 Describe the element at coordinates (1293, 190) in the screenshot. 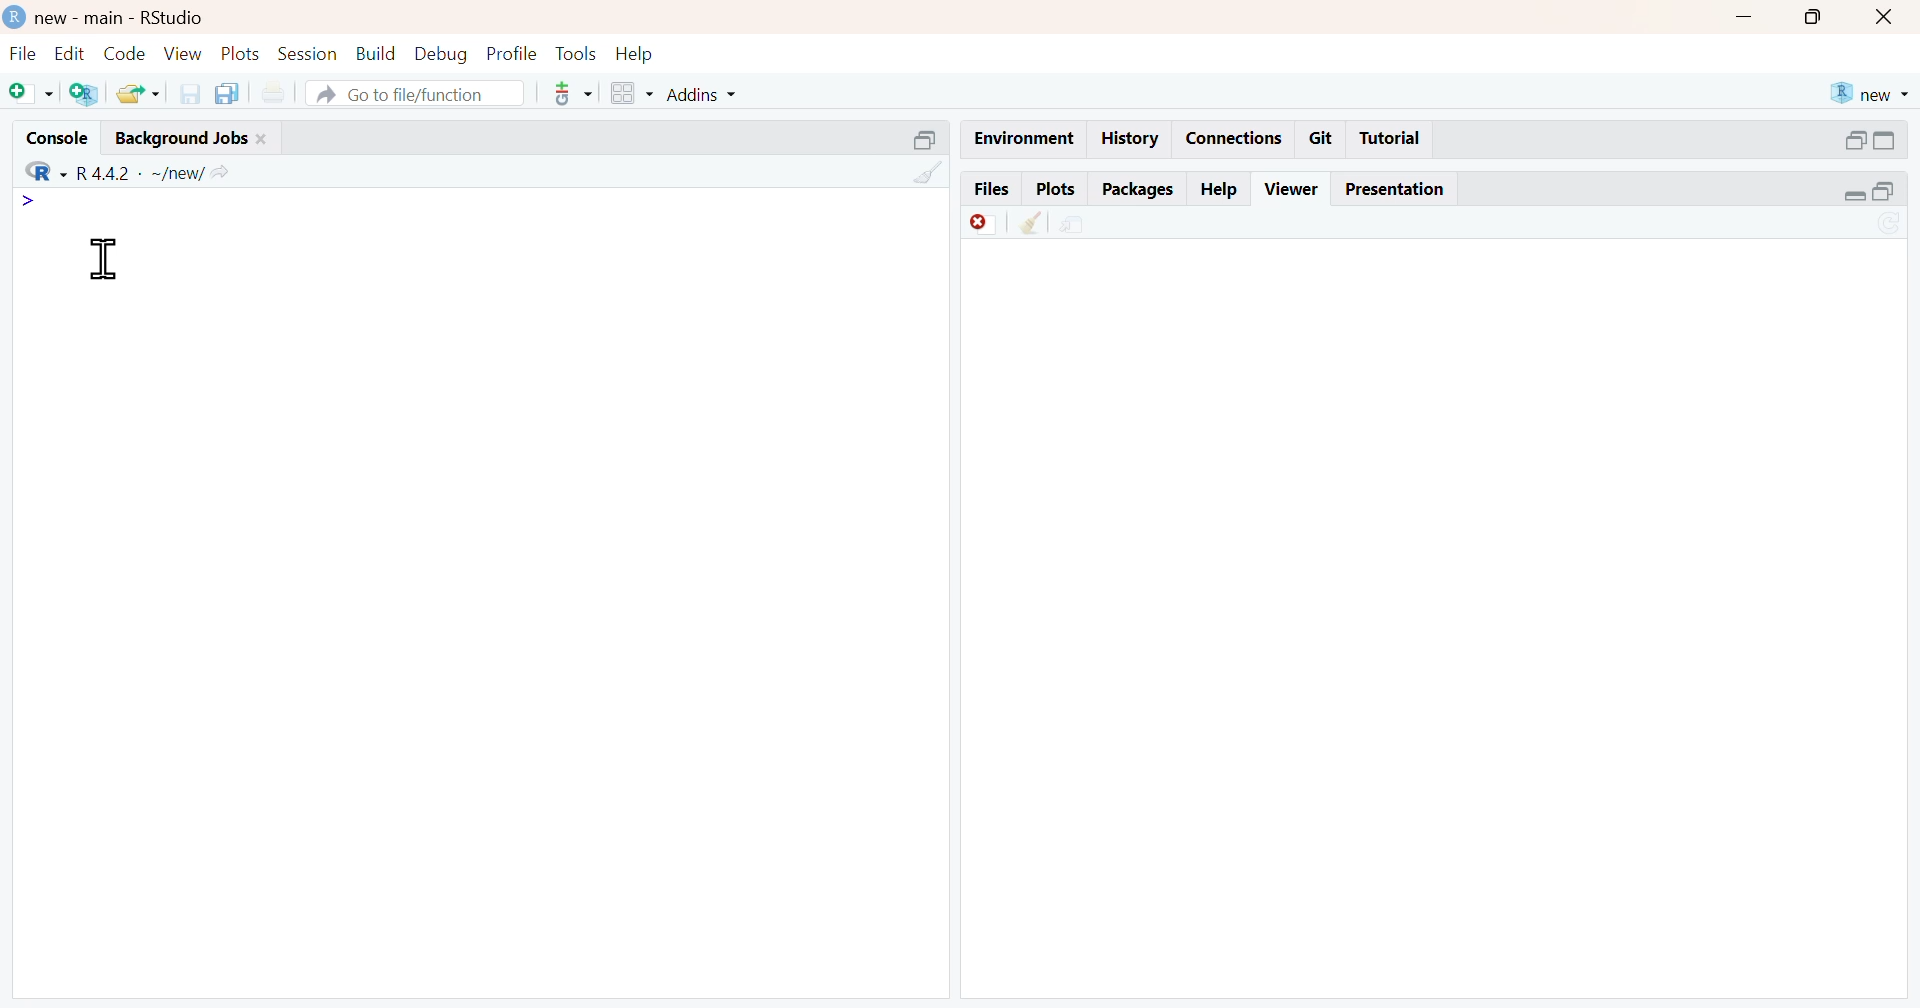

I see `viewer` at that location.